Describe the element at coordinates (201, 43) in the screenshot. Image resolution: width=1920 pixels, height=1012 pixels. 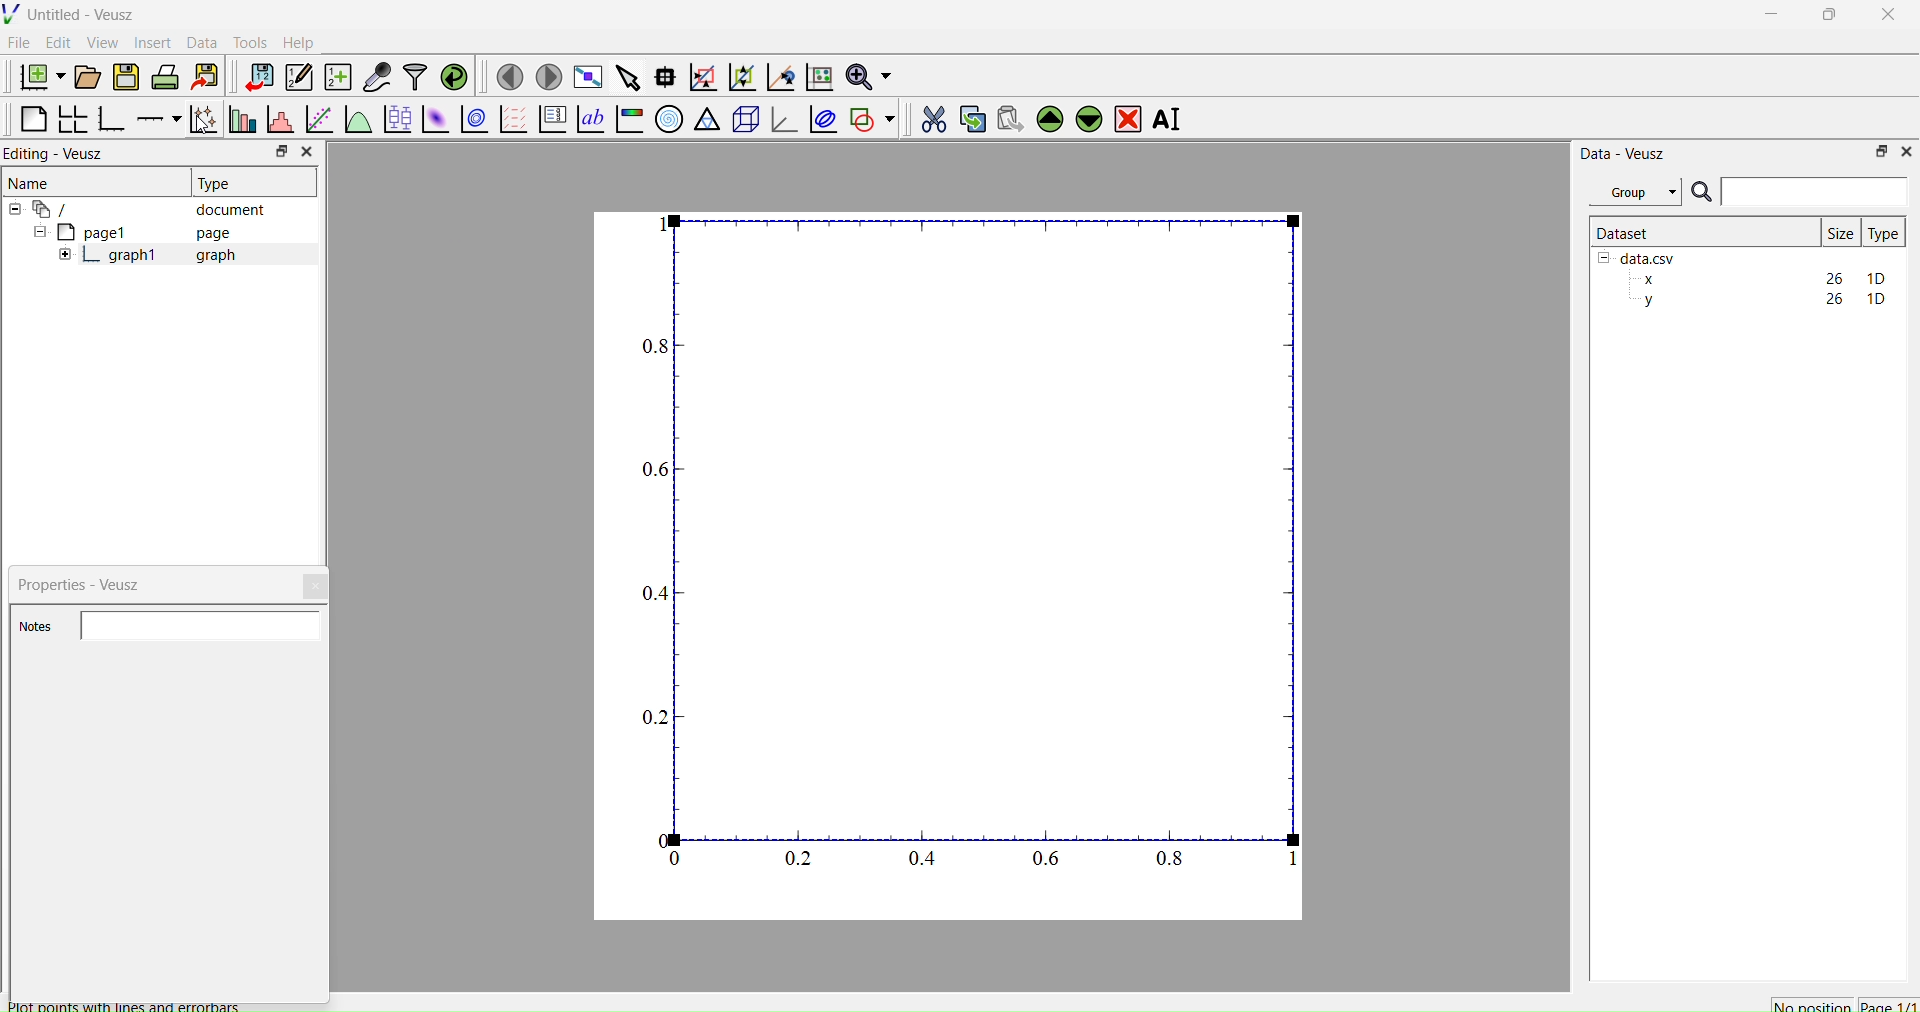
I see `Data` at that location.